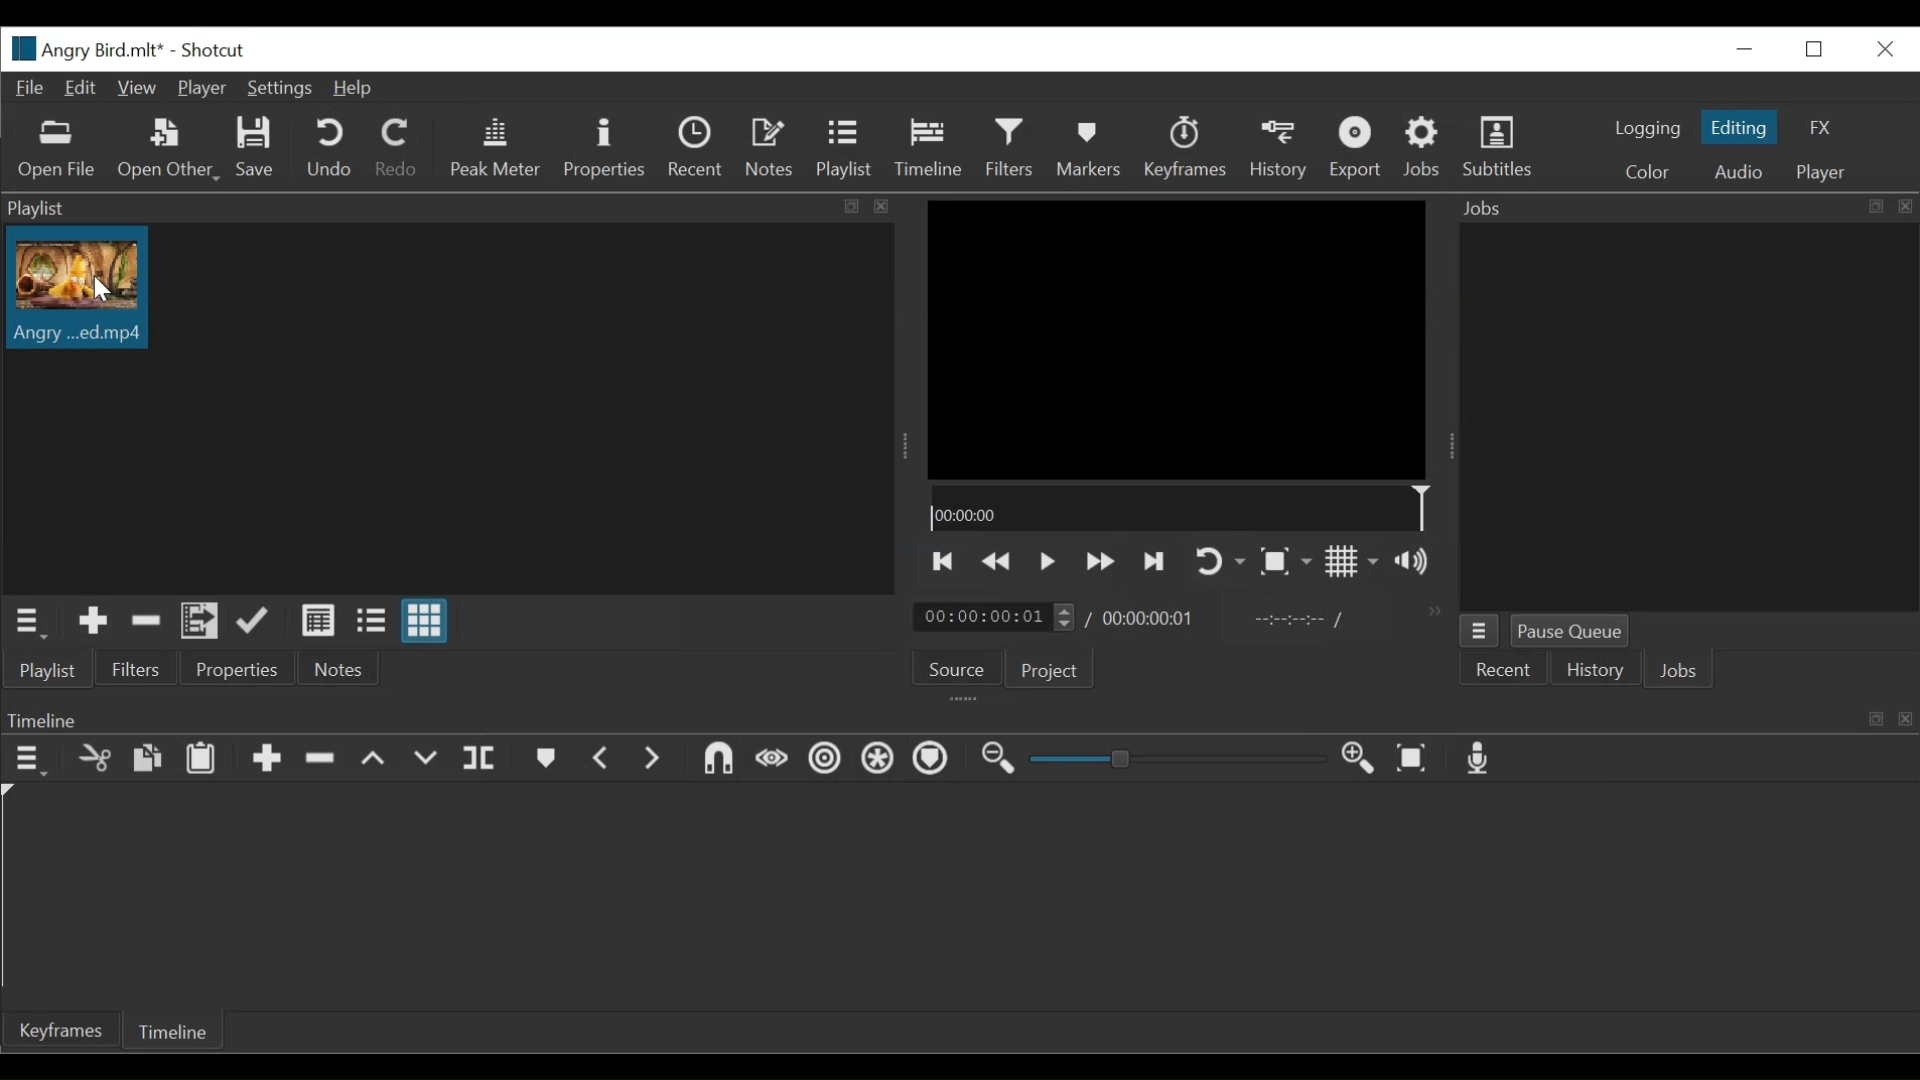  What do you see at coordinates (1595, 672) in the screenshot?
I see `History` at bounding box center [1595, 672].